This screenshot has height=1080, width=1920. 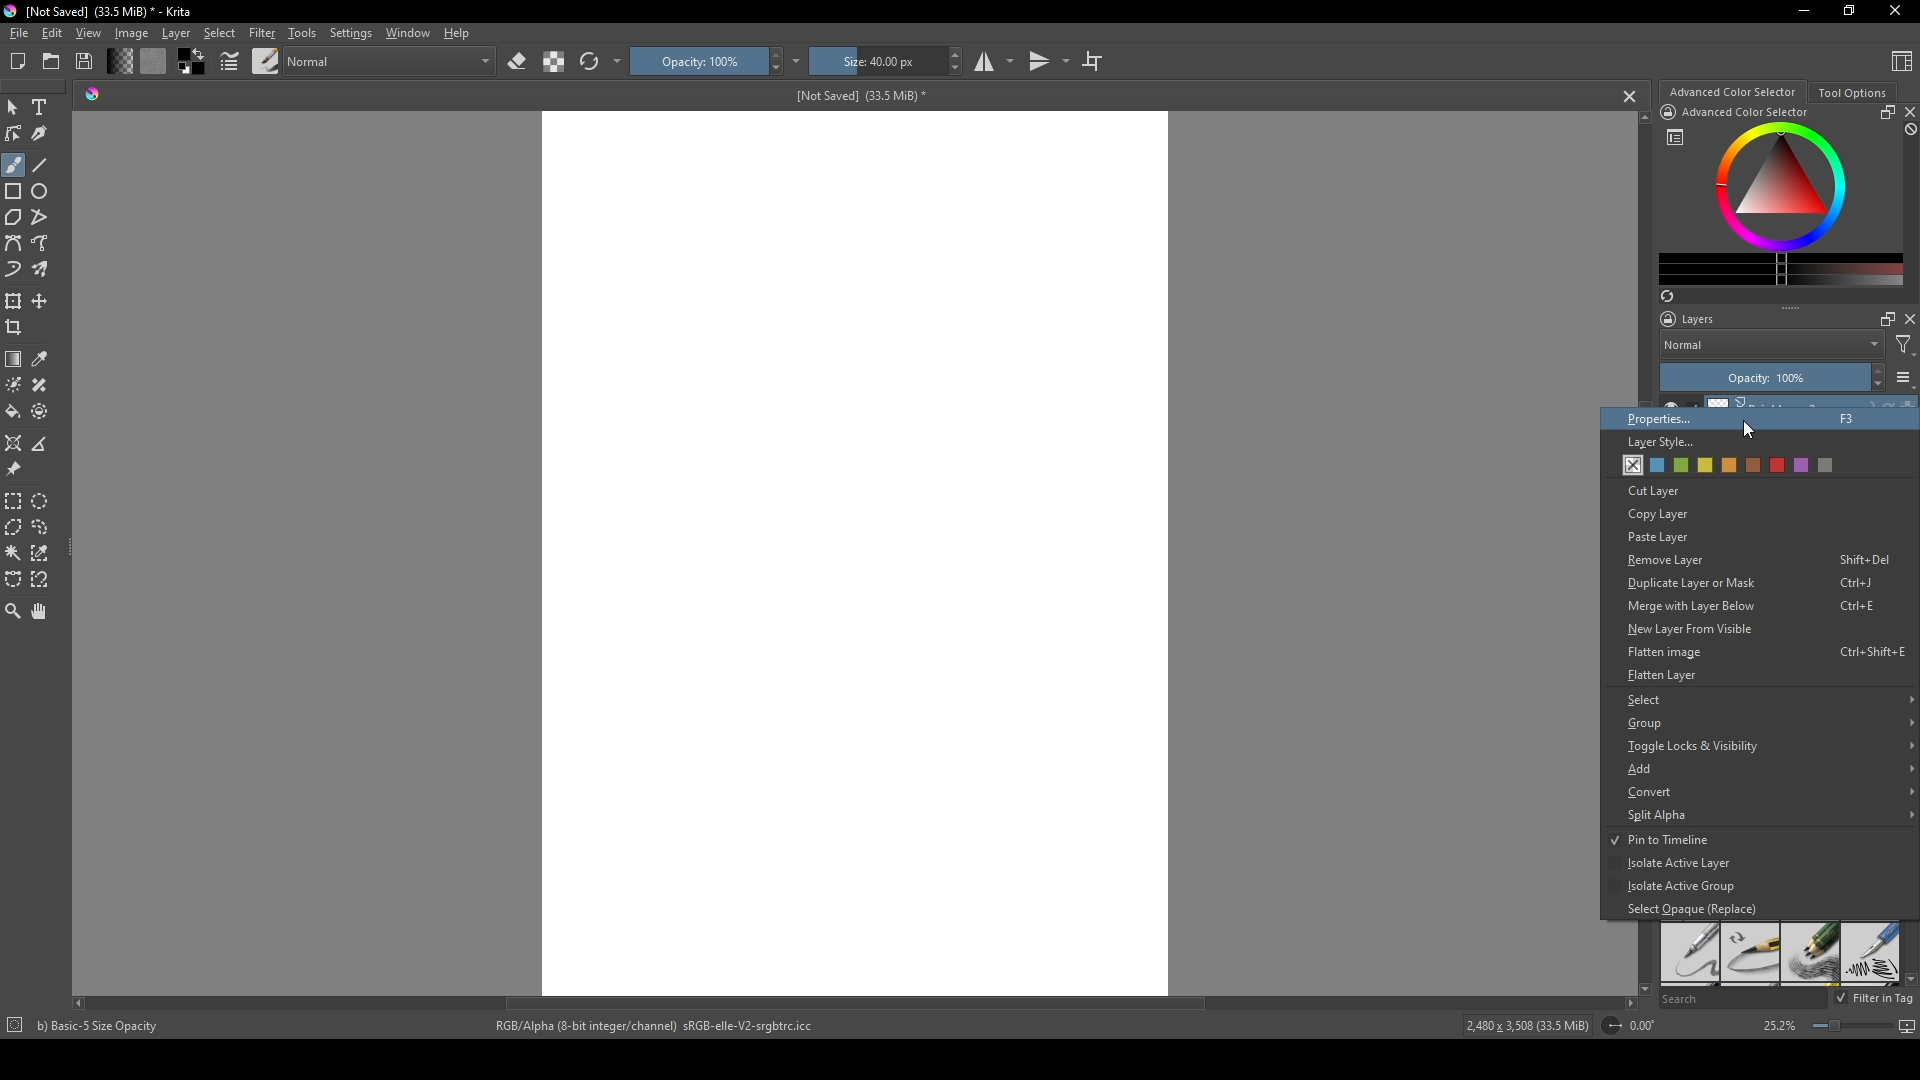 What do you see at coordinates (43, 385) in the screenshot?
I see `smart patch` at bounding box center [43, 385].